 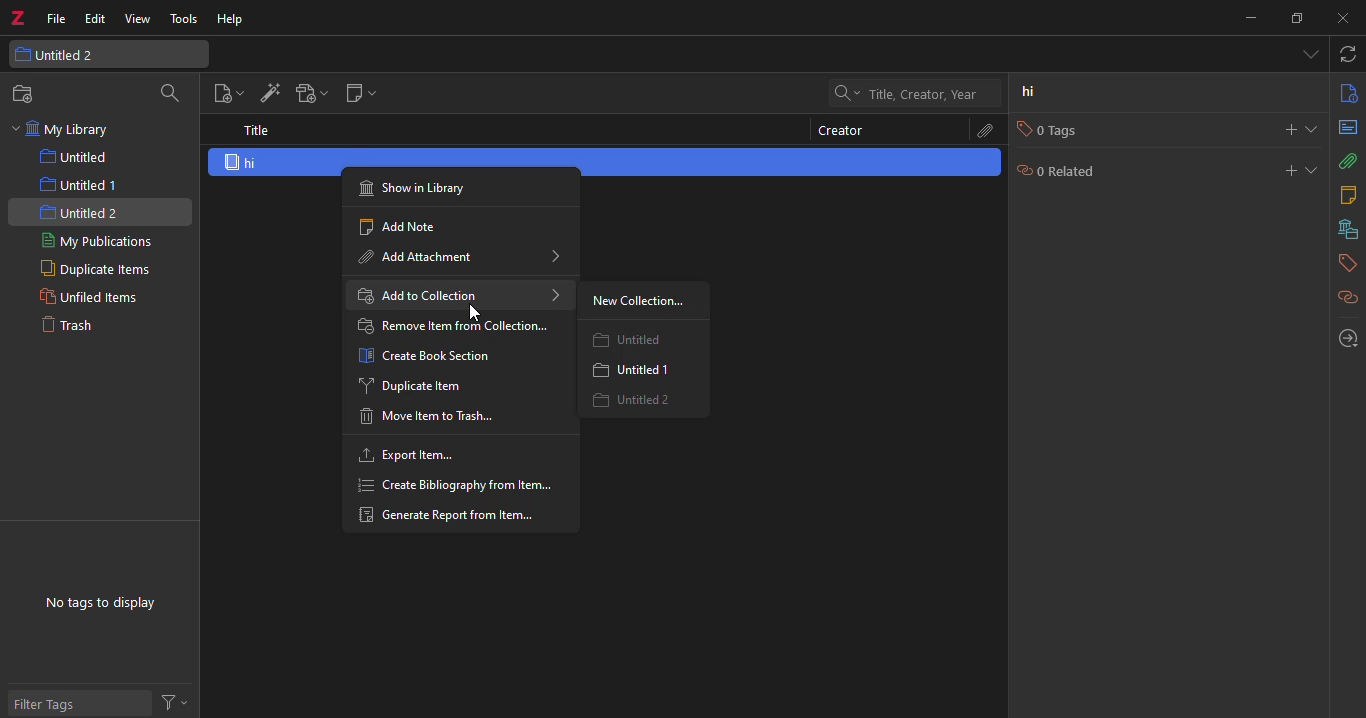 What do you see at coordinates (55, 19) in the screenshot?
I see `file` at bounding box center [55, 19].